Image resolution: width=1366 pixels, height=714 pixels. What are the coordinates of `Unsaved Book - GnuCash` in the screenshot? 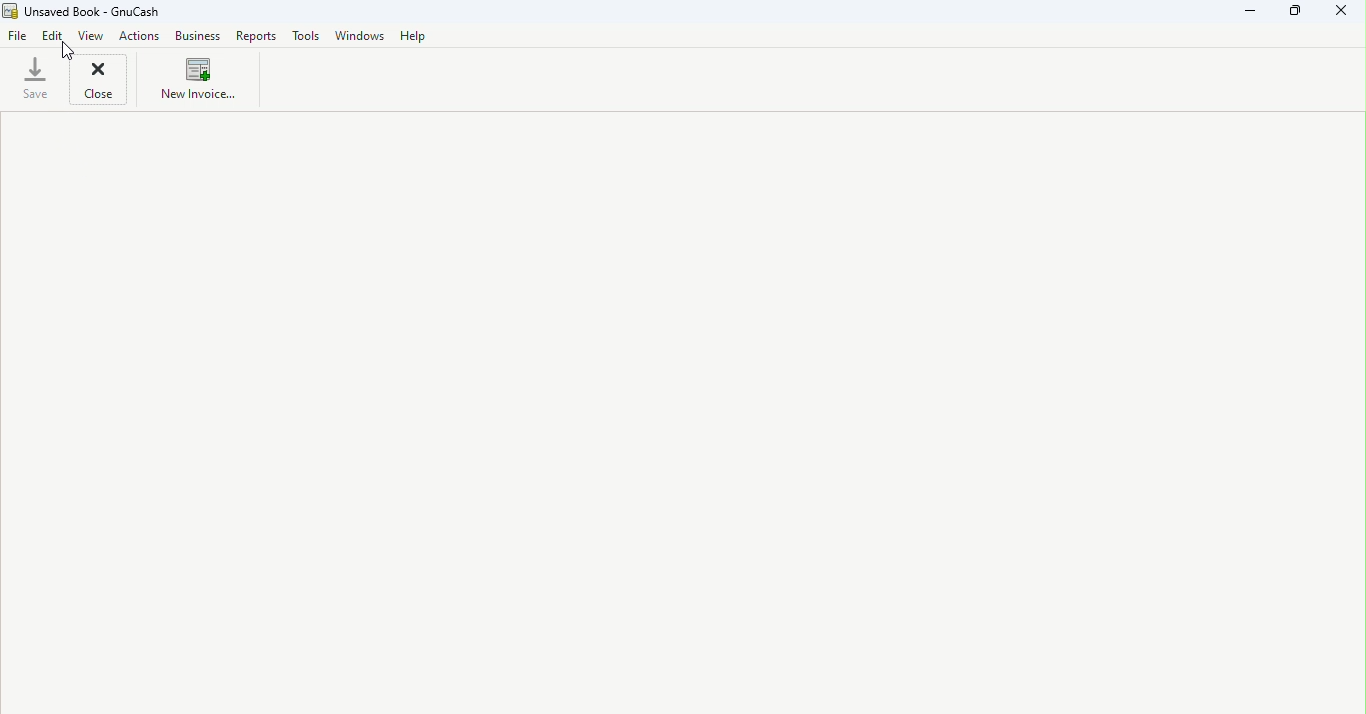 It's located at (106, 11).